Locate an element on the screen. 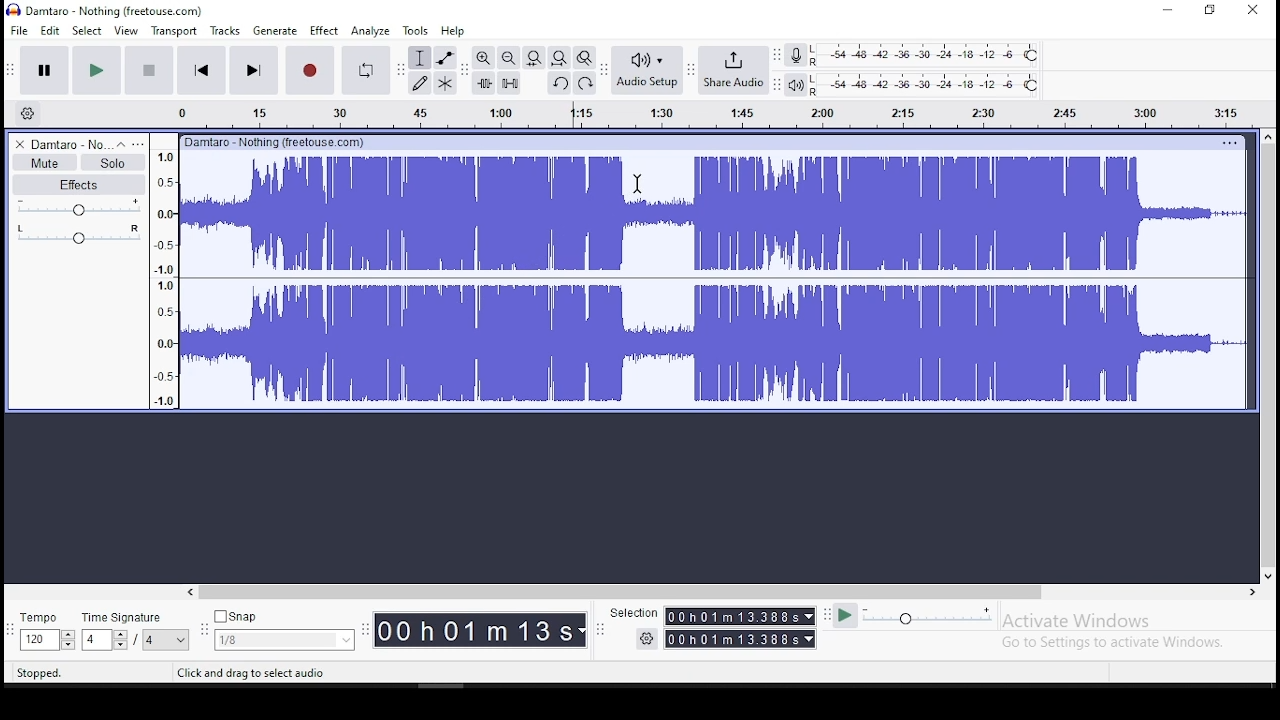 The image size is (1280, 720). effect is located at coordinates (324, 30).